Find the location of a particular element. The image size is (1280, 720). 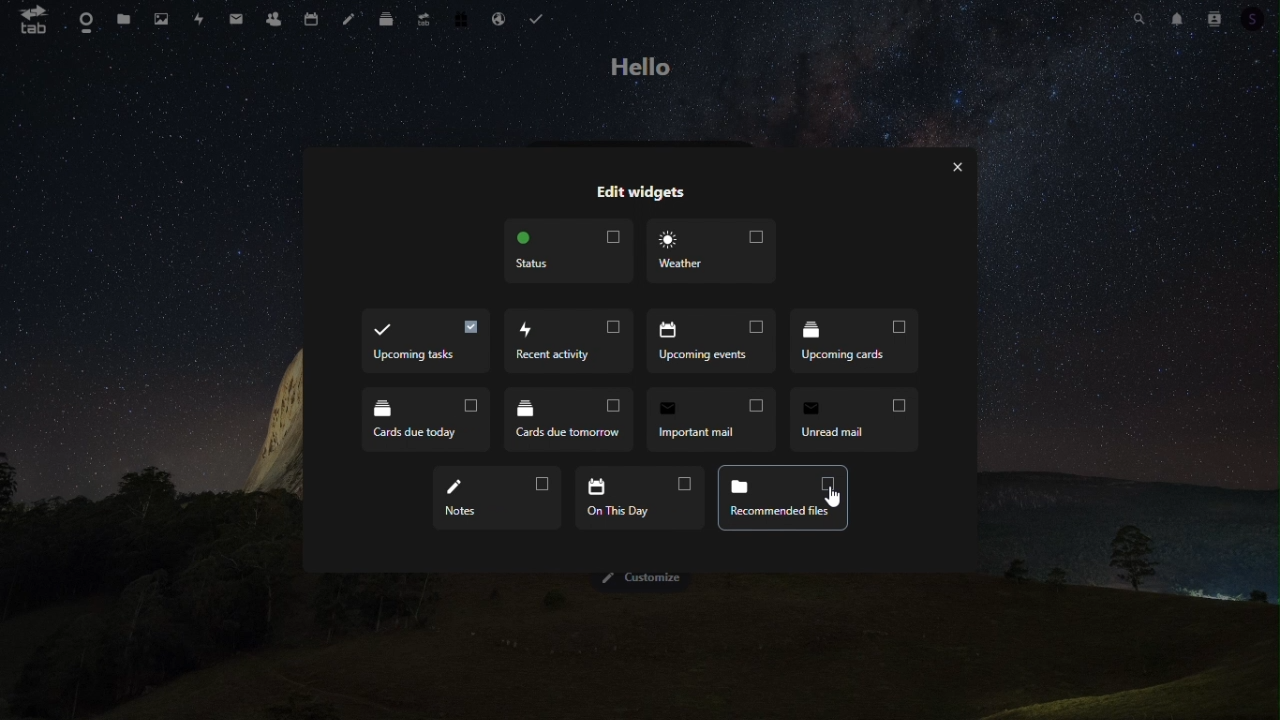

close is located at coordinates (956, 164).